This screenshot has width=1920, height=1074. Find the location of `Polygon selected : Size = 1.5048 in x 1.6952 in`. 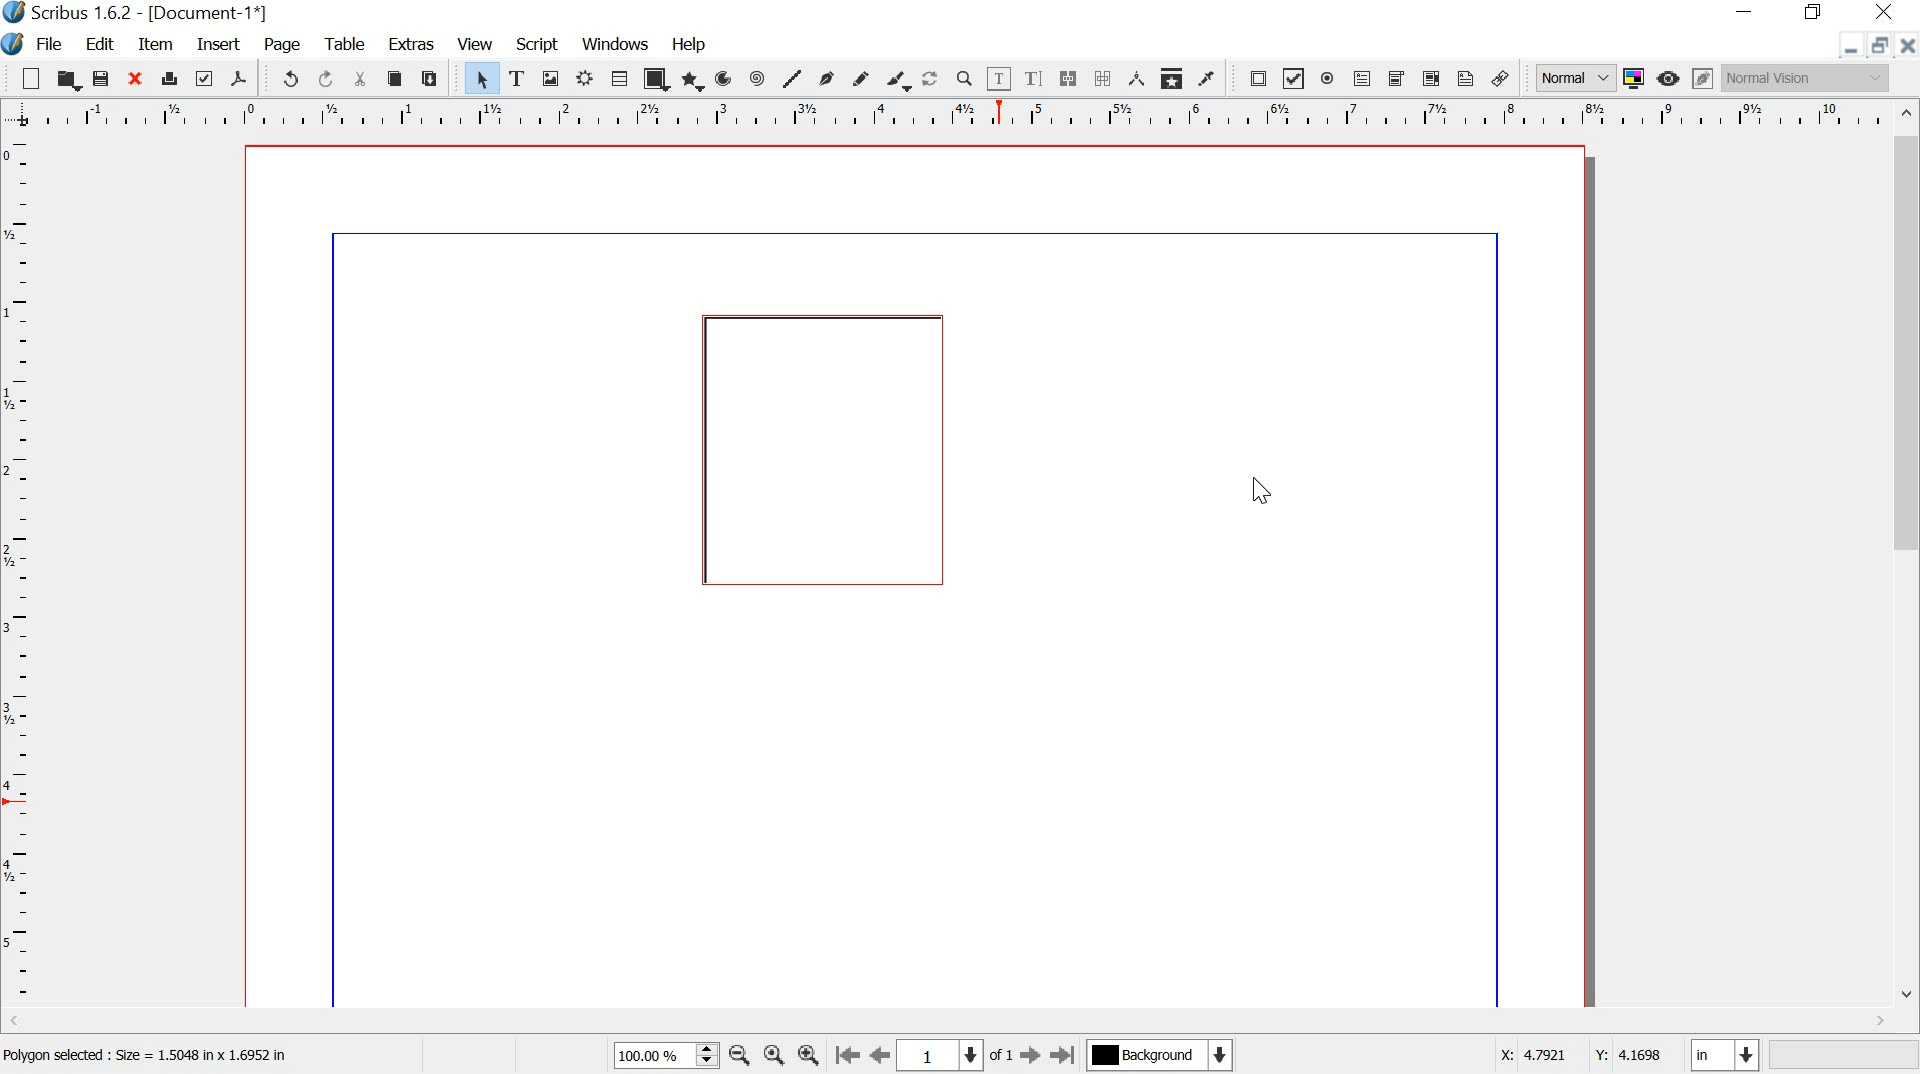

Polygon selected : Size = 1.5048 in x 1.6952 in is located at coordinates (151, 1059).